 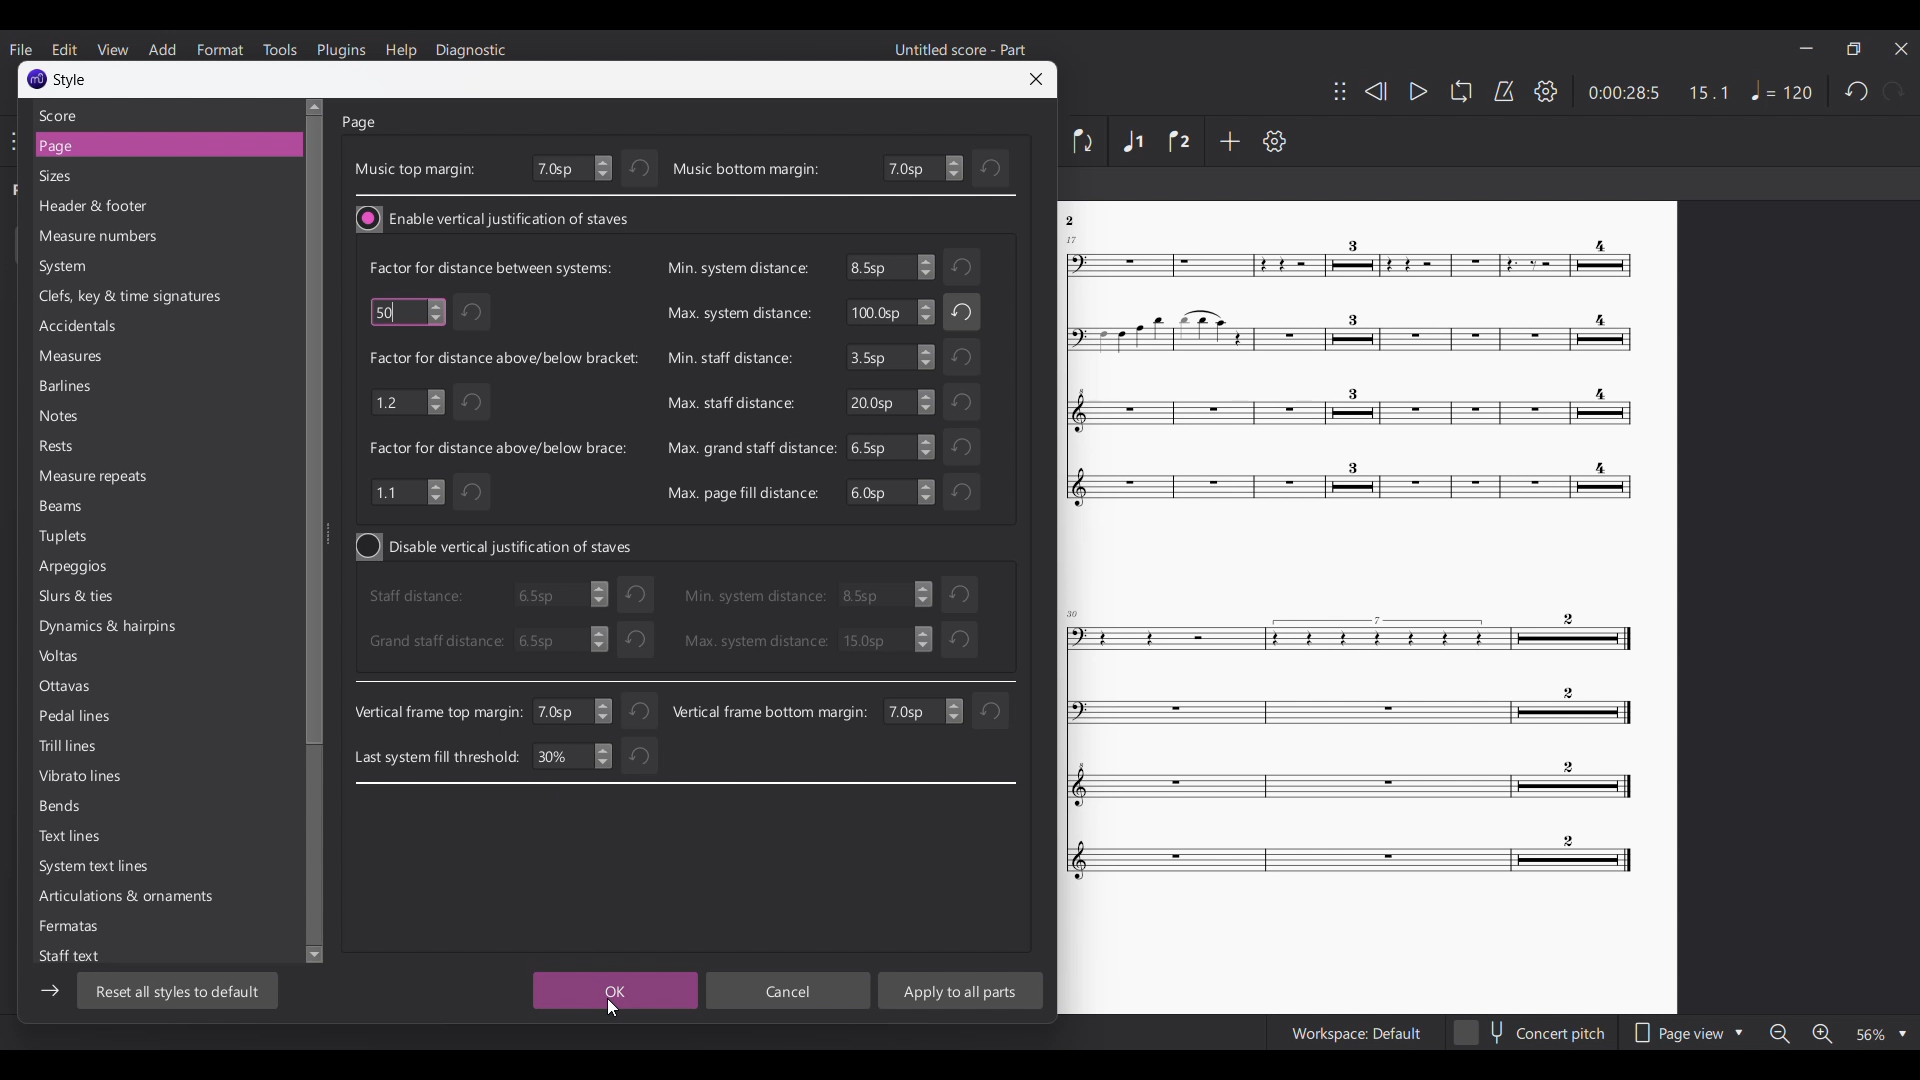 What do you see at coordinates (962, 640) in the screenshot?
I see `Undo` at bounding box center [962, 640].